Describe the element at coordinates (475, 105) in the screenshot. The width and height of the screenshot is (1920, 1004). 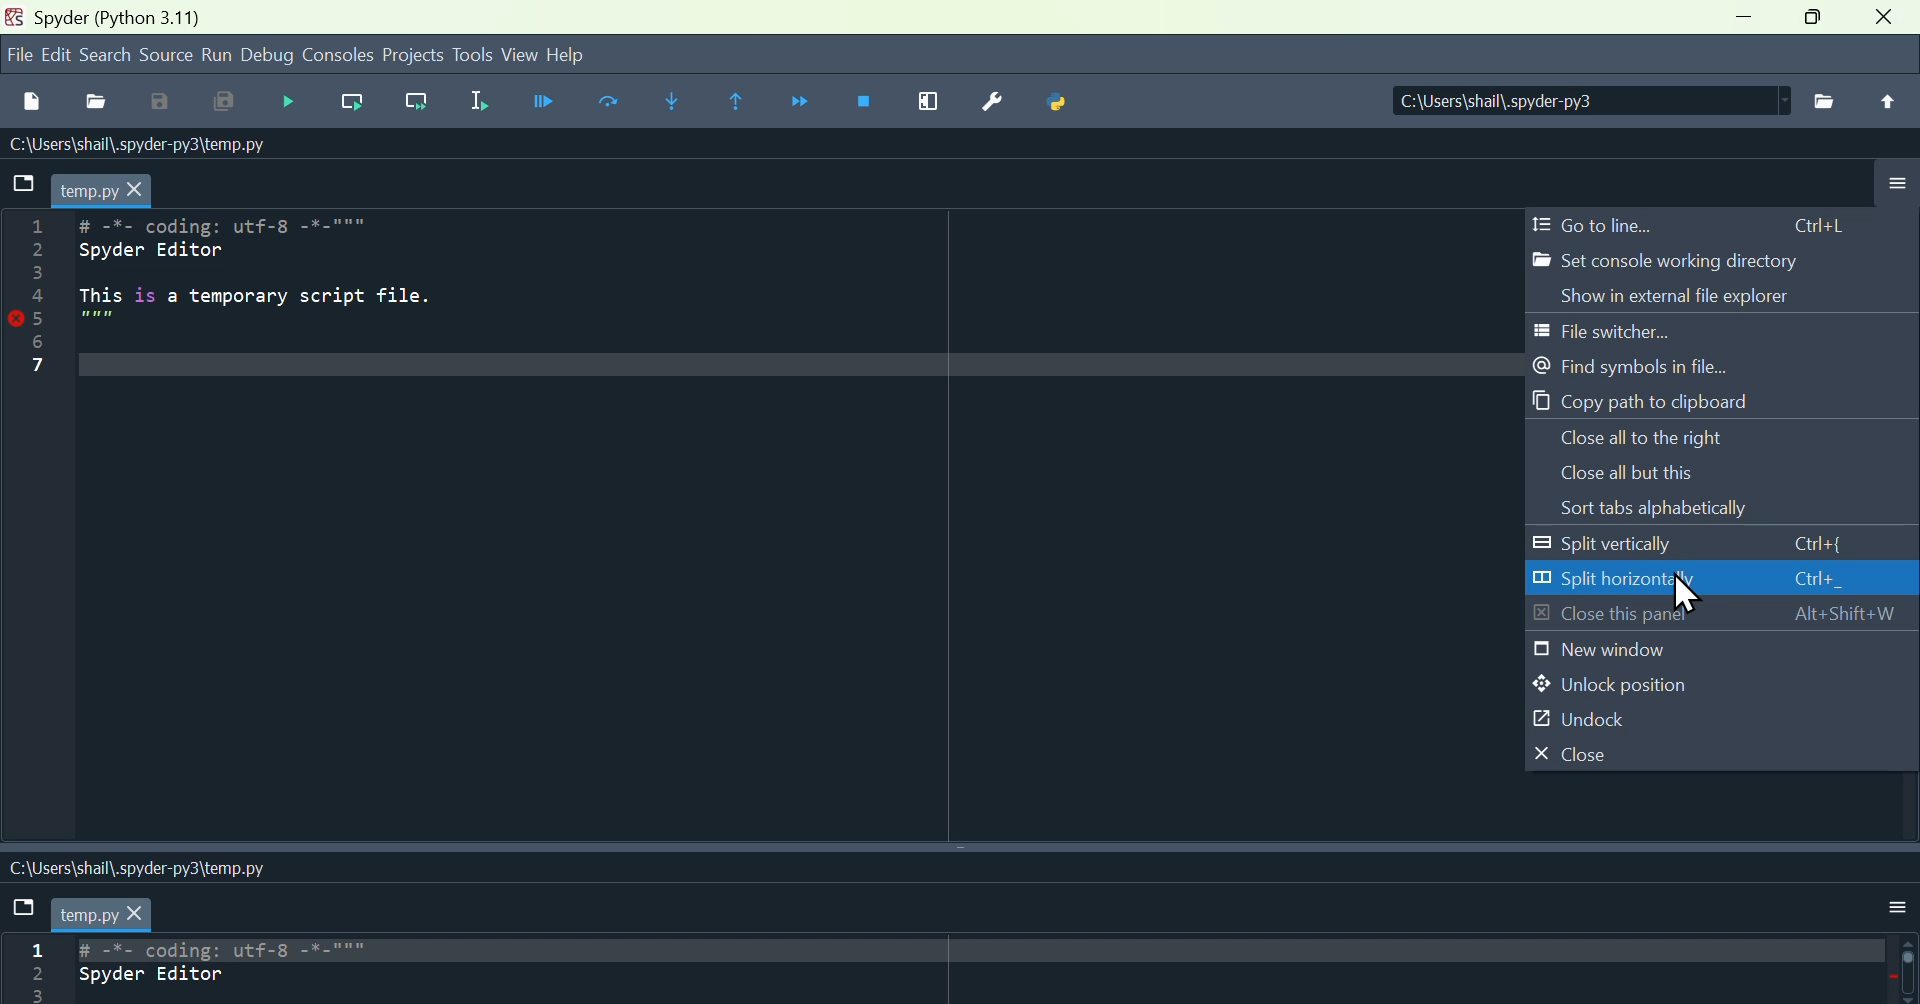
I see `Run selection` at that location.